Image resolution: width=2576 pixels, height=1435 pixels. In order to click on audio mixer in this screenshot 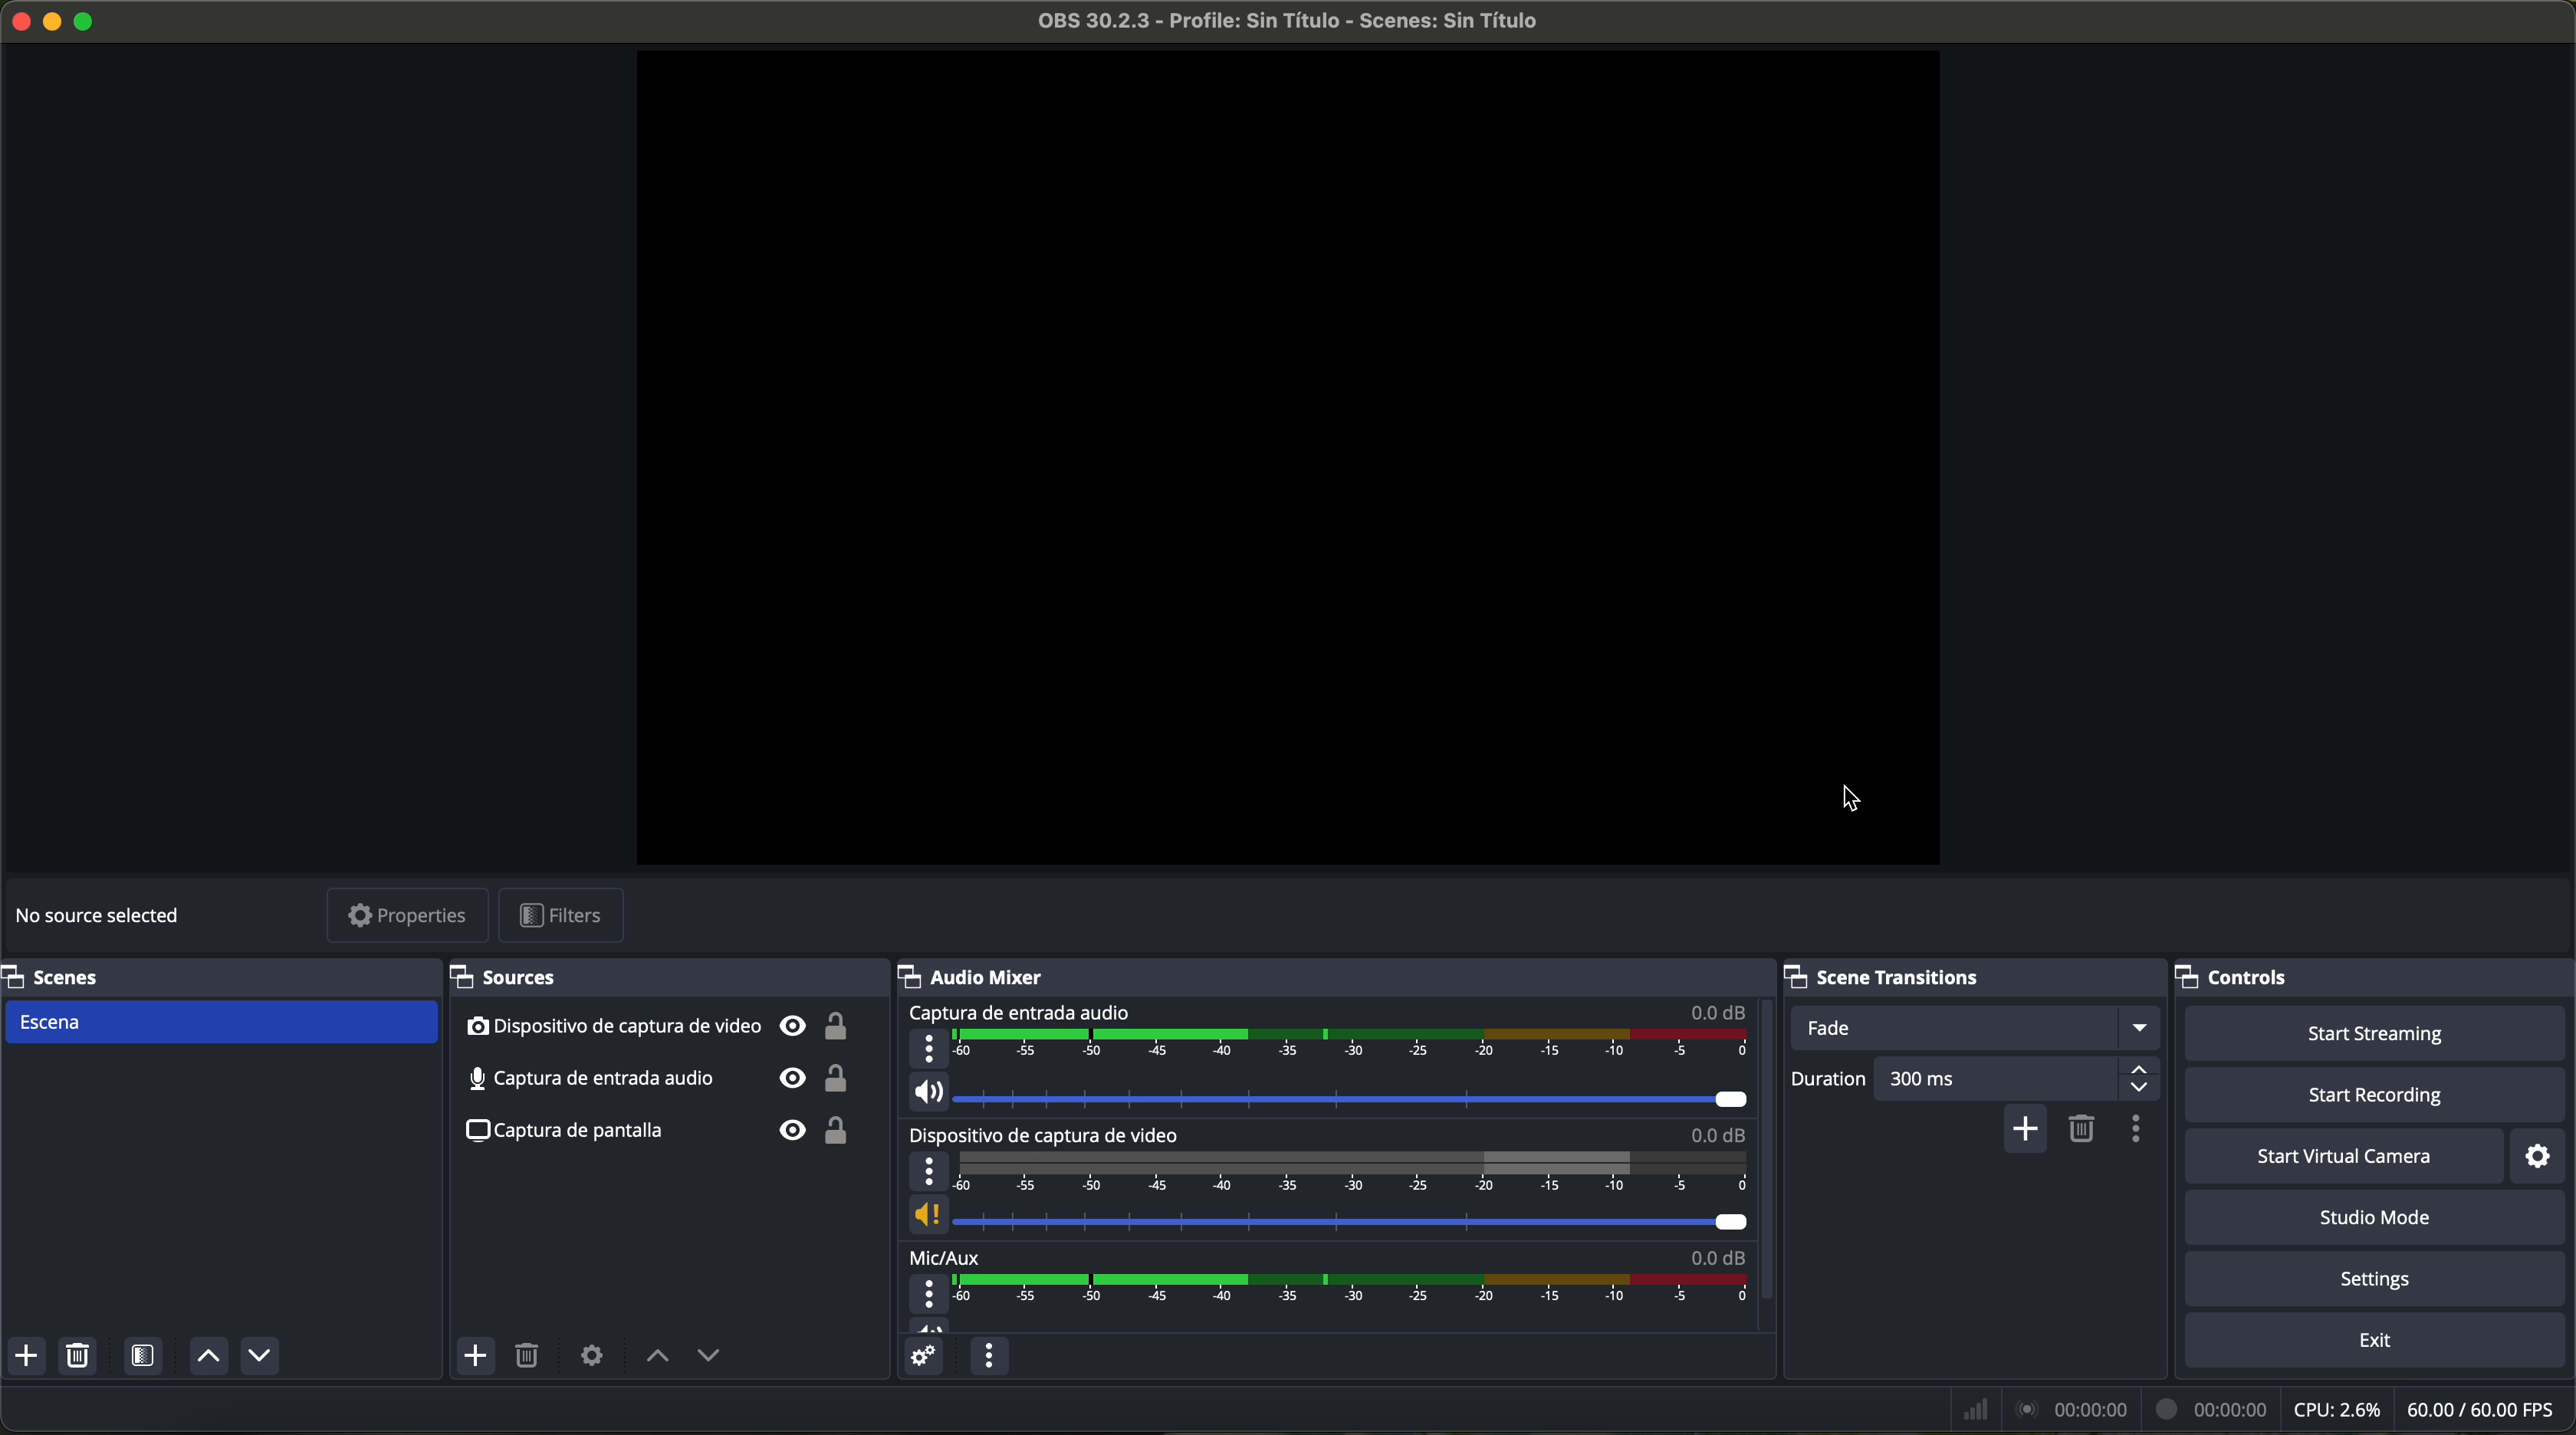, I will do `click(1338, 975)`.